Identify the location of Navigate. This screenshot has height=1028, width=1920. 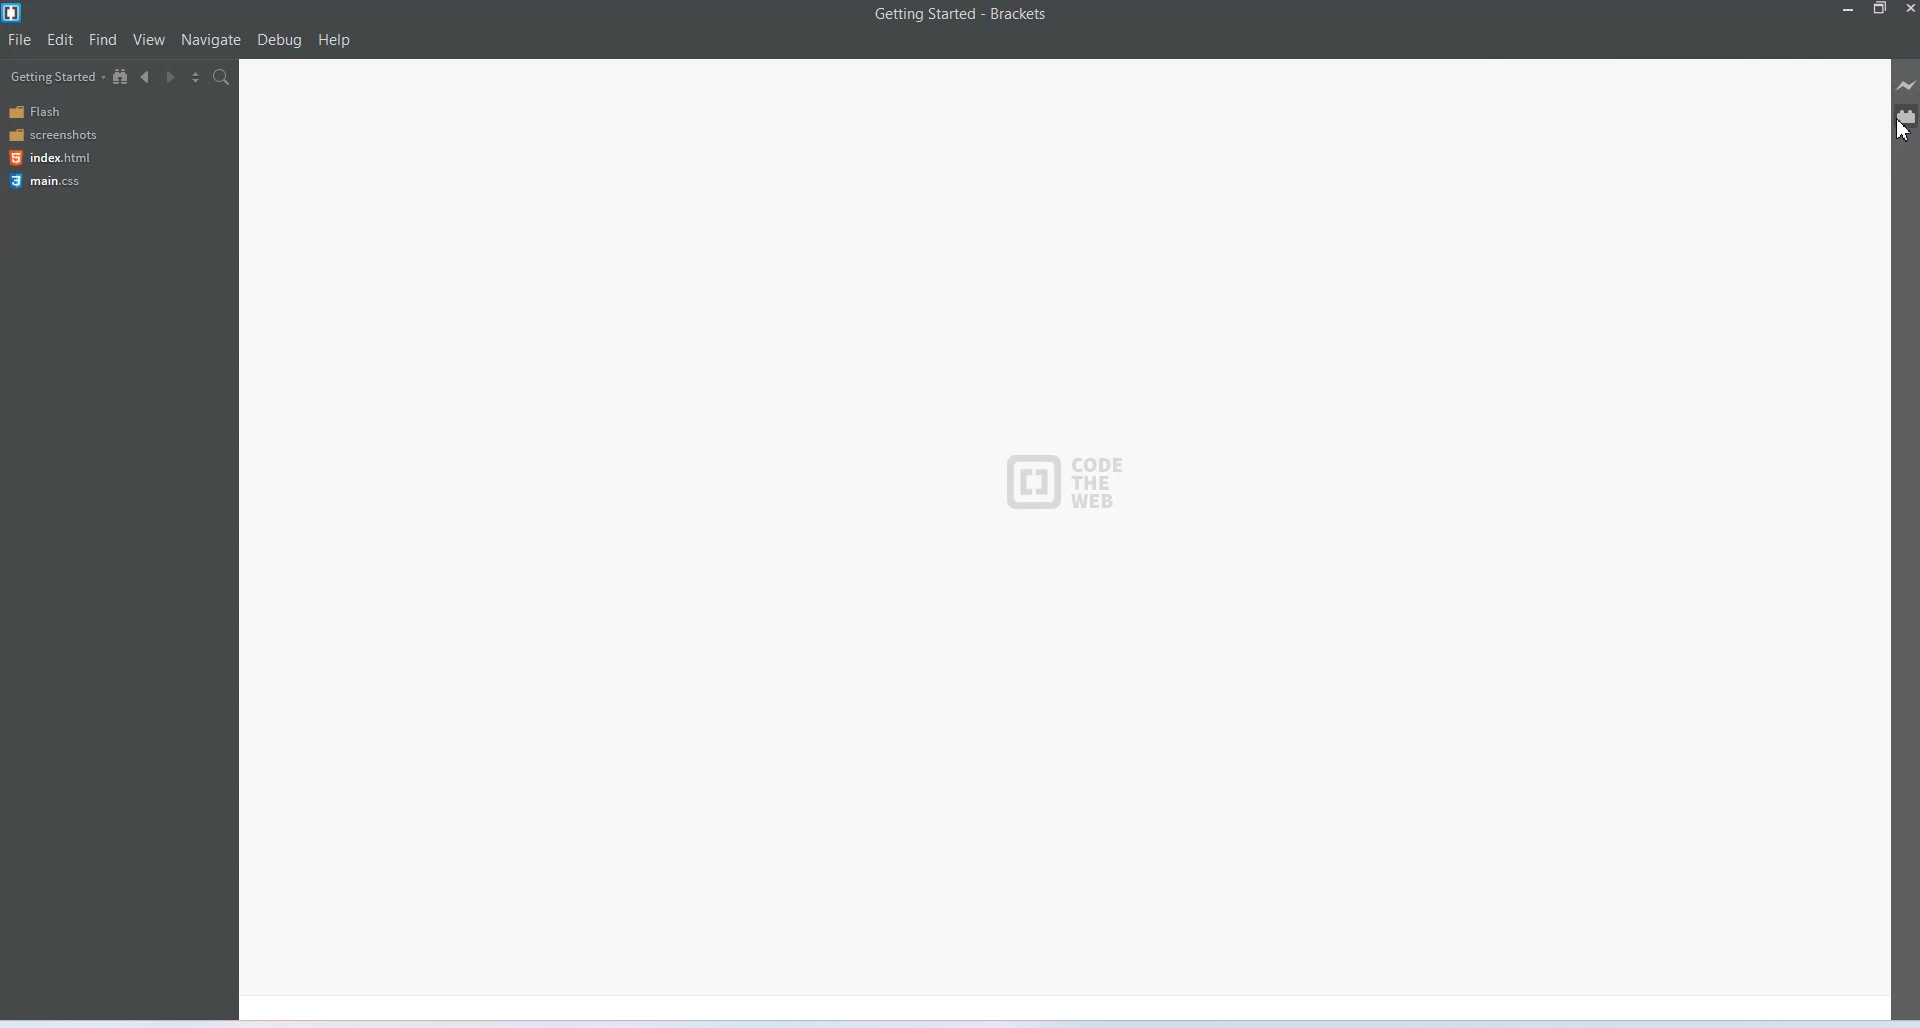
(211, 40).